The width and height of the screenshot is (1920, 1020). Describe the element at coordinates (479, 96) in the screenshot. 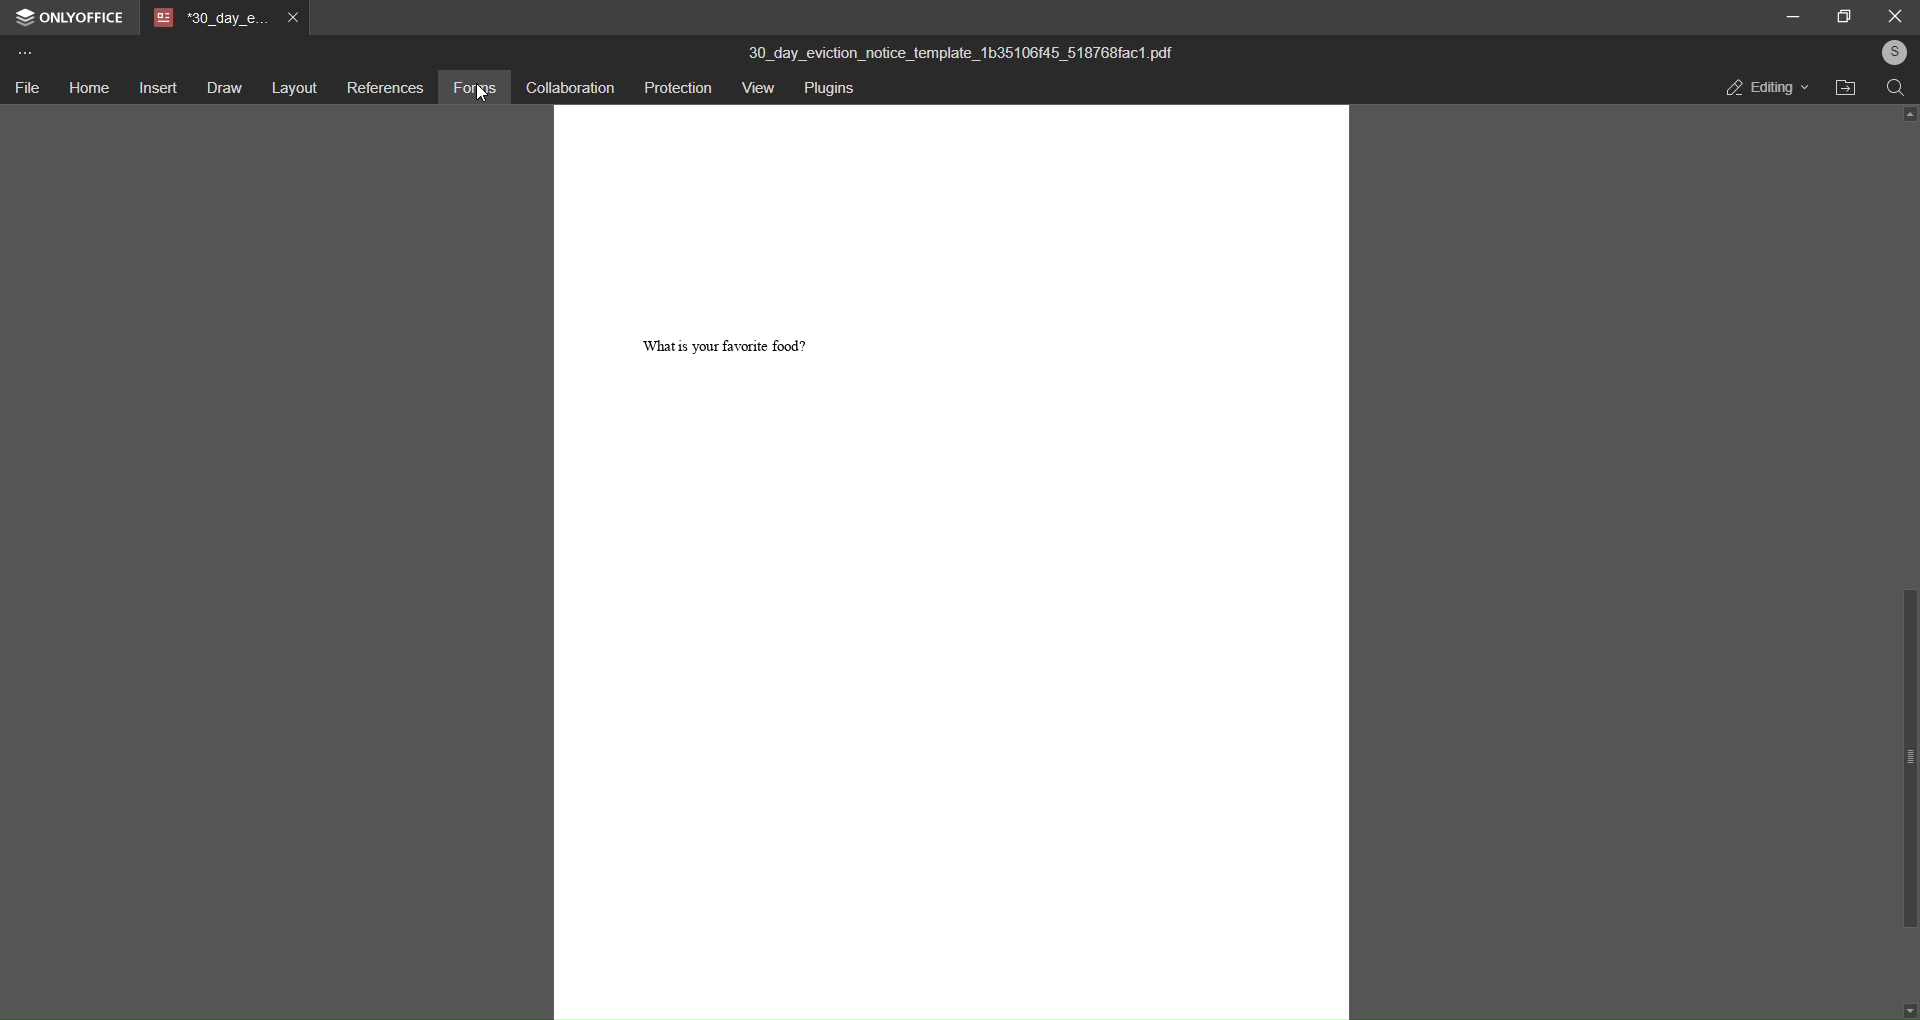

I see `cursor` at that location.